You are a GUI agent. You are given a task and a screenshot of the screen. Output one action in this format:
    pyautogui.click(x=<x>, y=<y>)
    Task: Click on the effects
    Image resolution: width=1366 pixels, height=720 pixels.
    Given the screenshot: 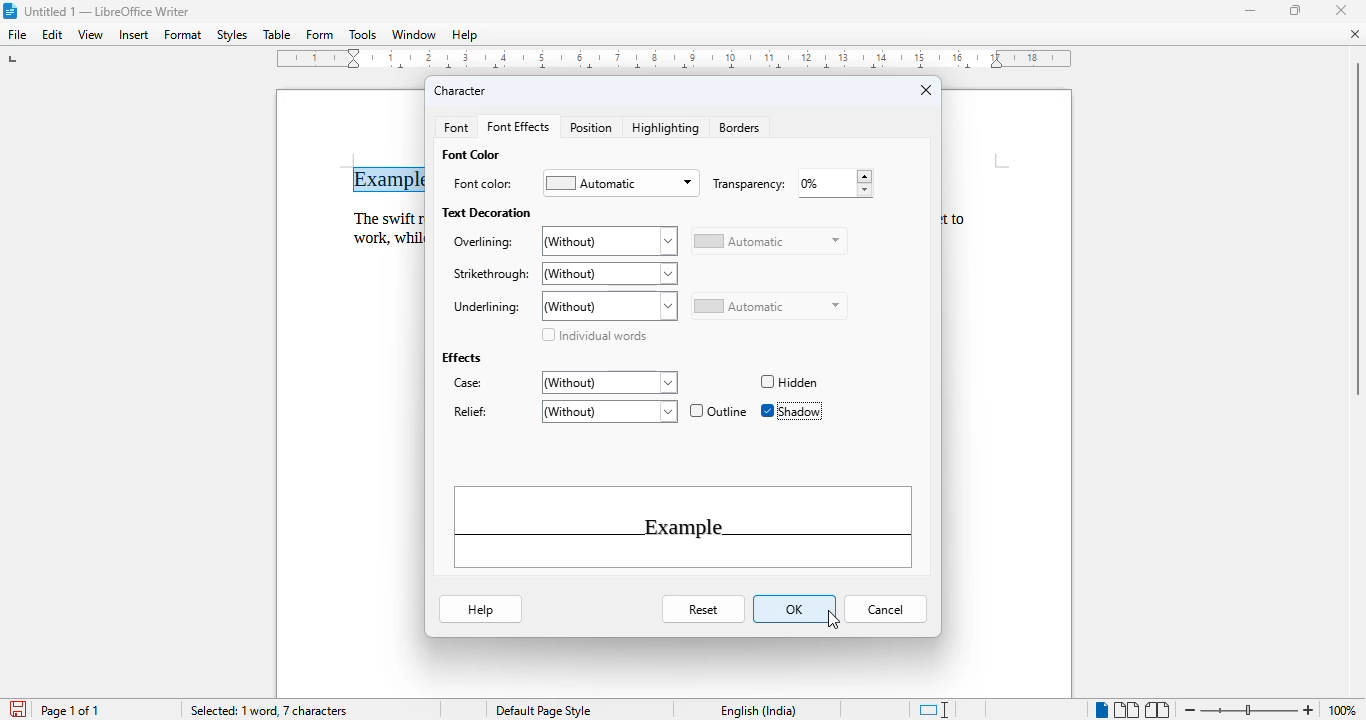 What is the action you would take?
    pyautogui.click(x=460, y=357)
    